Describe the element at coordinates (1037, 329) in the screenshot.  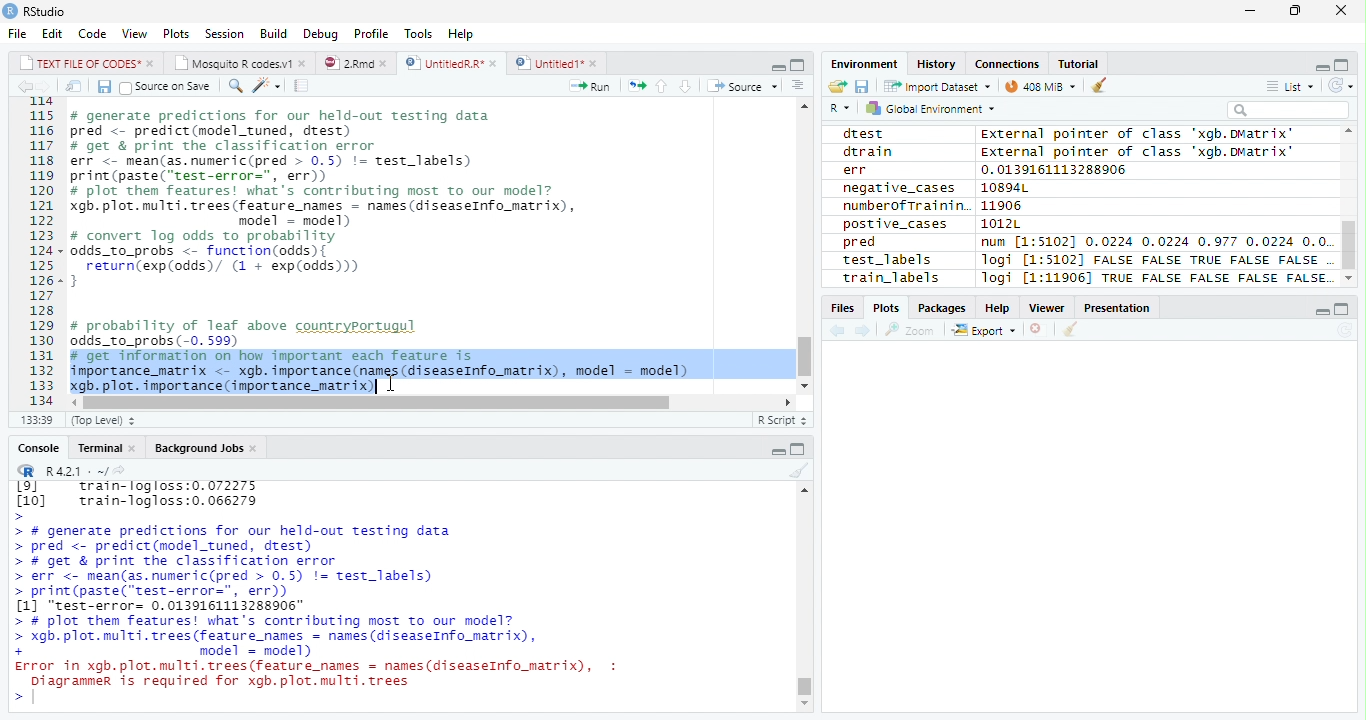
I see `Delete` at that location.